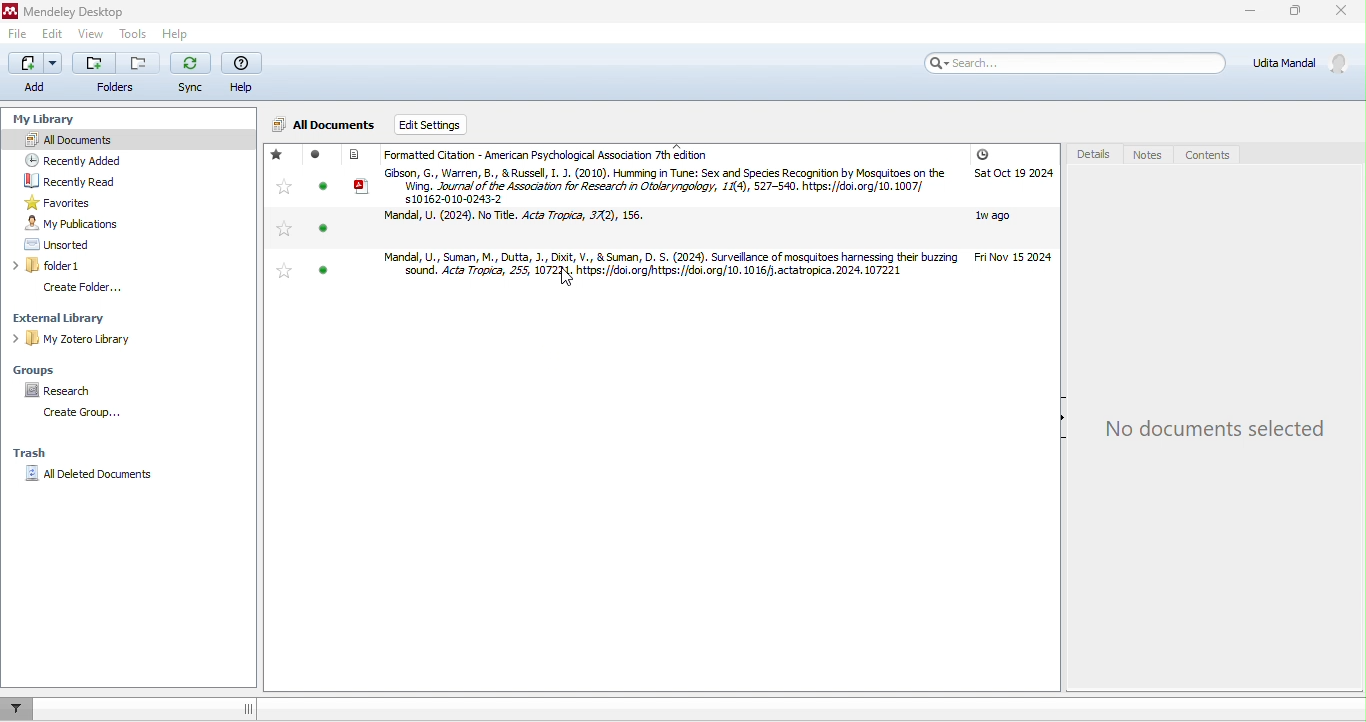 The width and height of the screenshot is (1366, 722). Describe the element at coordinates (94, 223) in the screenshot. I see `my publication` at that location.